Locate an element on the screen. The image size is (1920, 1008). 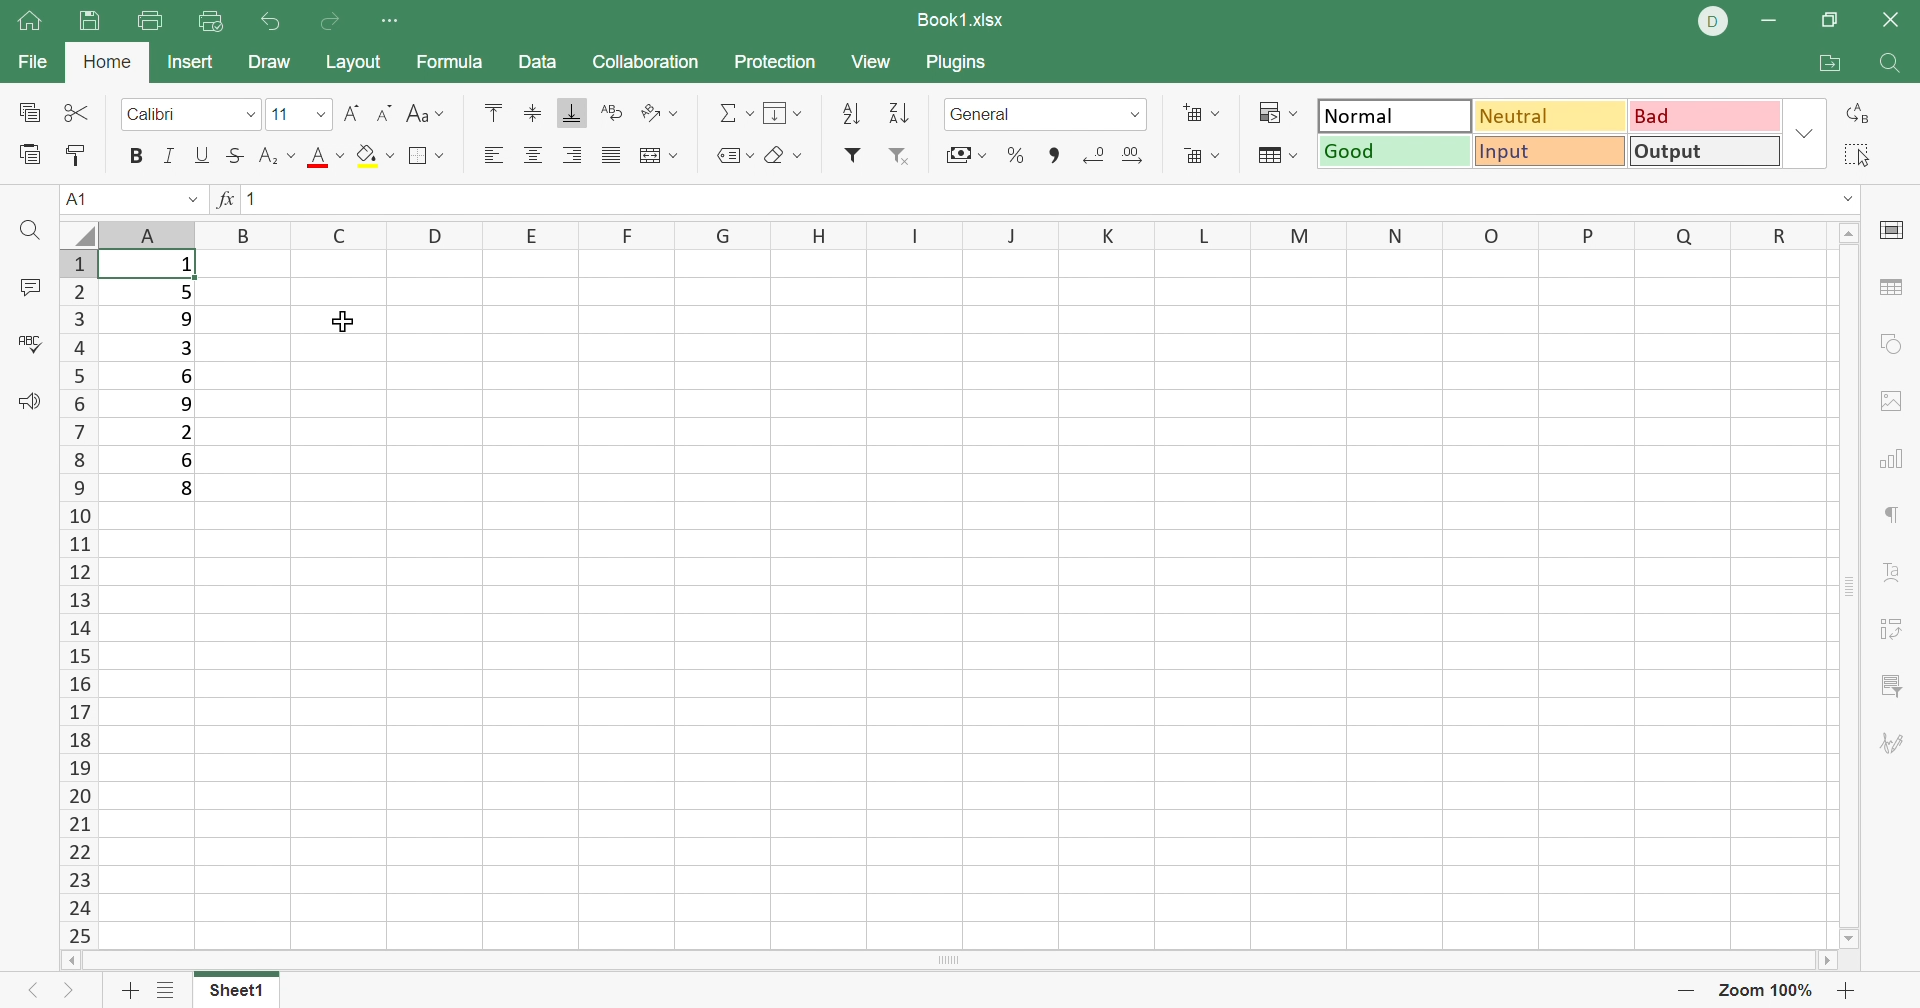
Layout is located at coordinates (354, 61).